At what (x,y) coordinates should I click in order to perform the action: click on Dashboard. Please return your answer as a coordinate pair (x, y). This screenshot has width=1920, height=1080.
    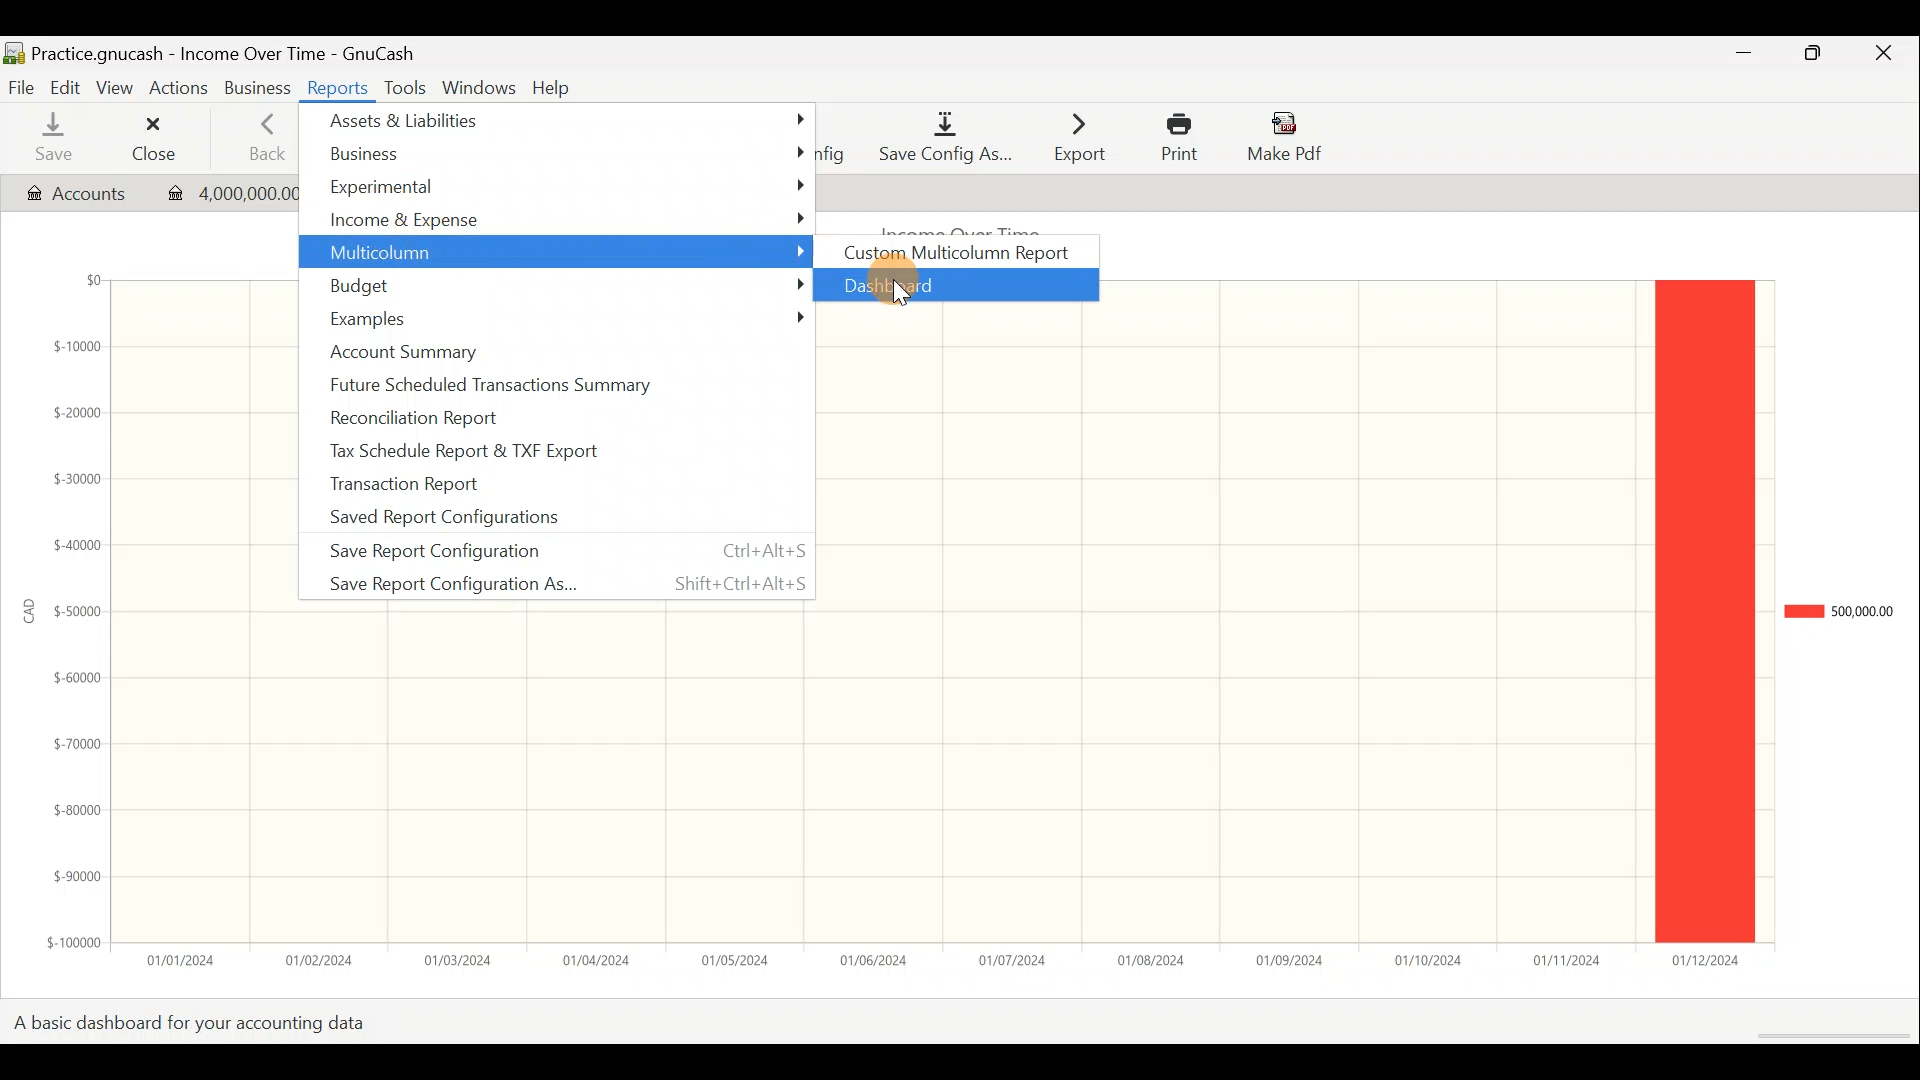
    Looking at the image, I should click on (956, 287).